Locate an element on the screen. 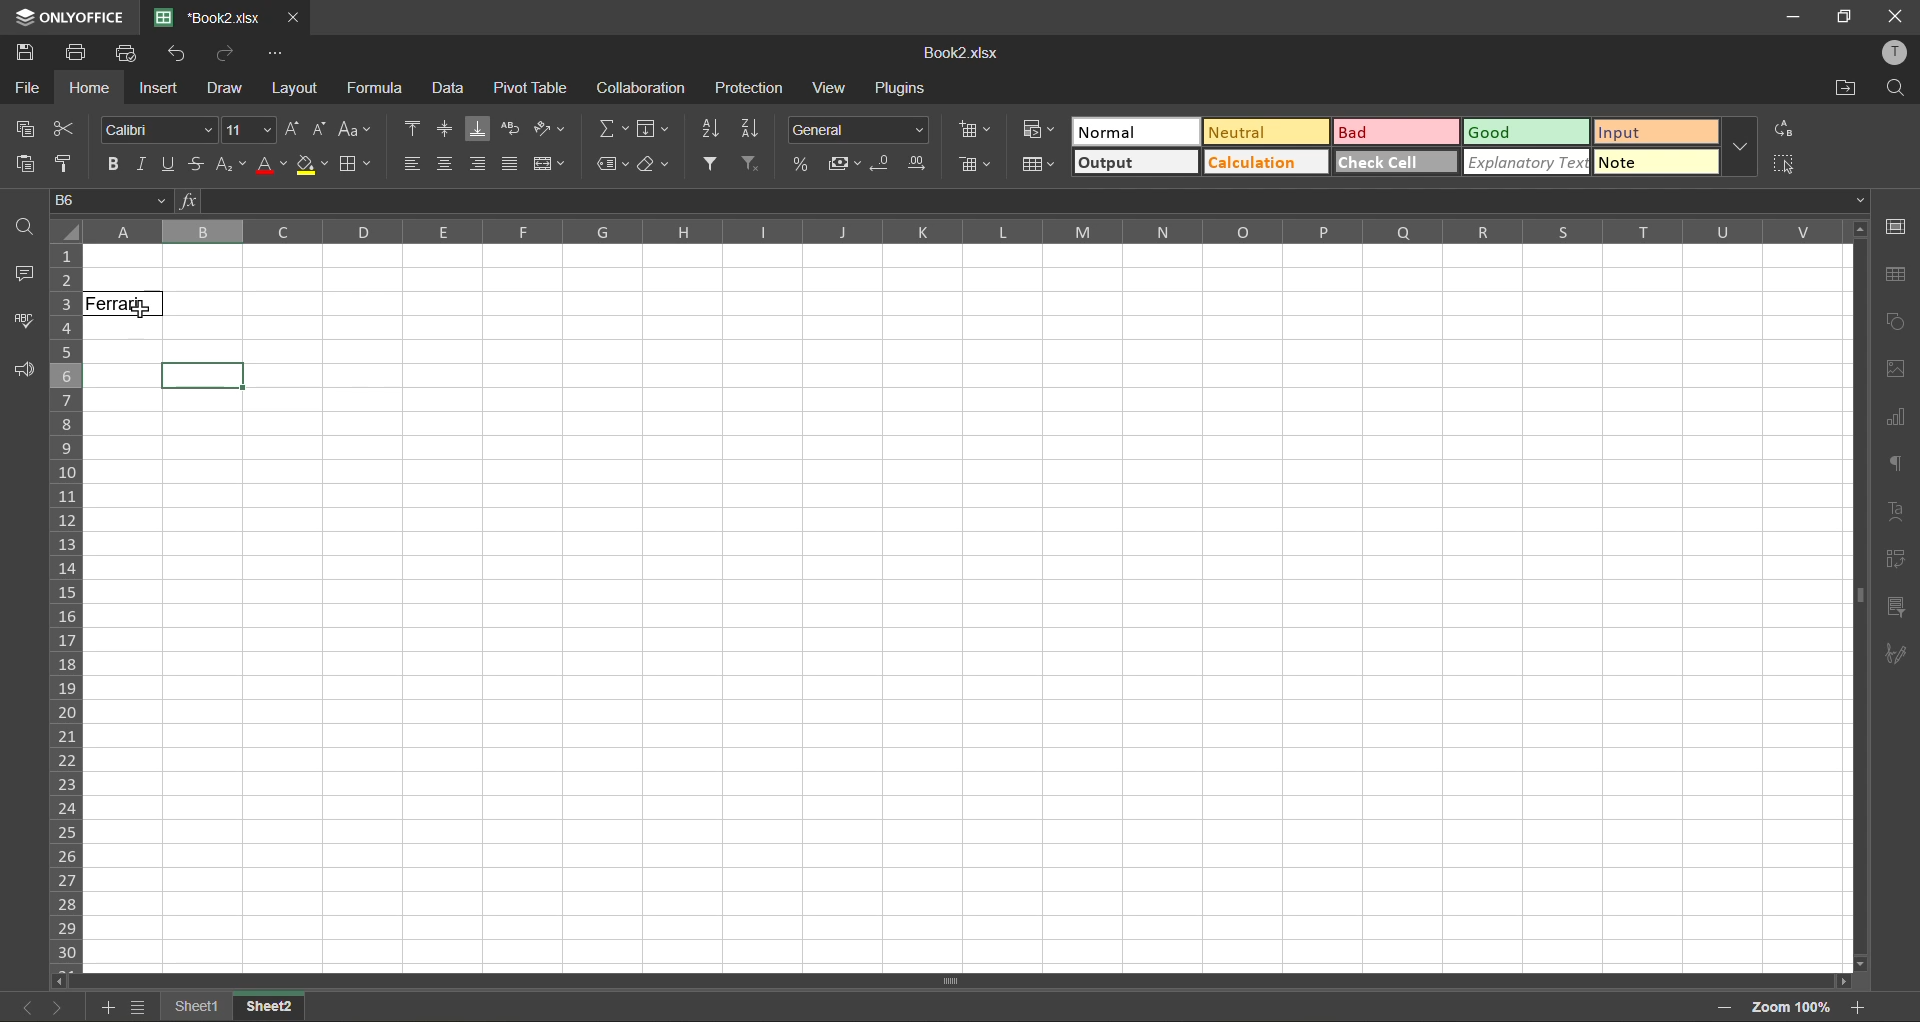 This screenshot has height=1022, width=1920. insert is located at coordinates (159, 88).